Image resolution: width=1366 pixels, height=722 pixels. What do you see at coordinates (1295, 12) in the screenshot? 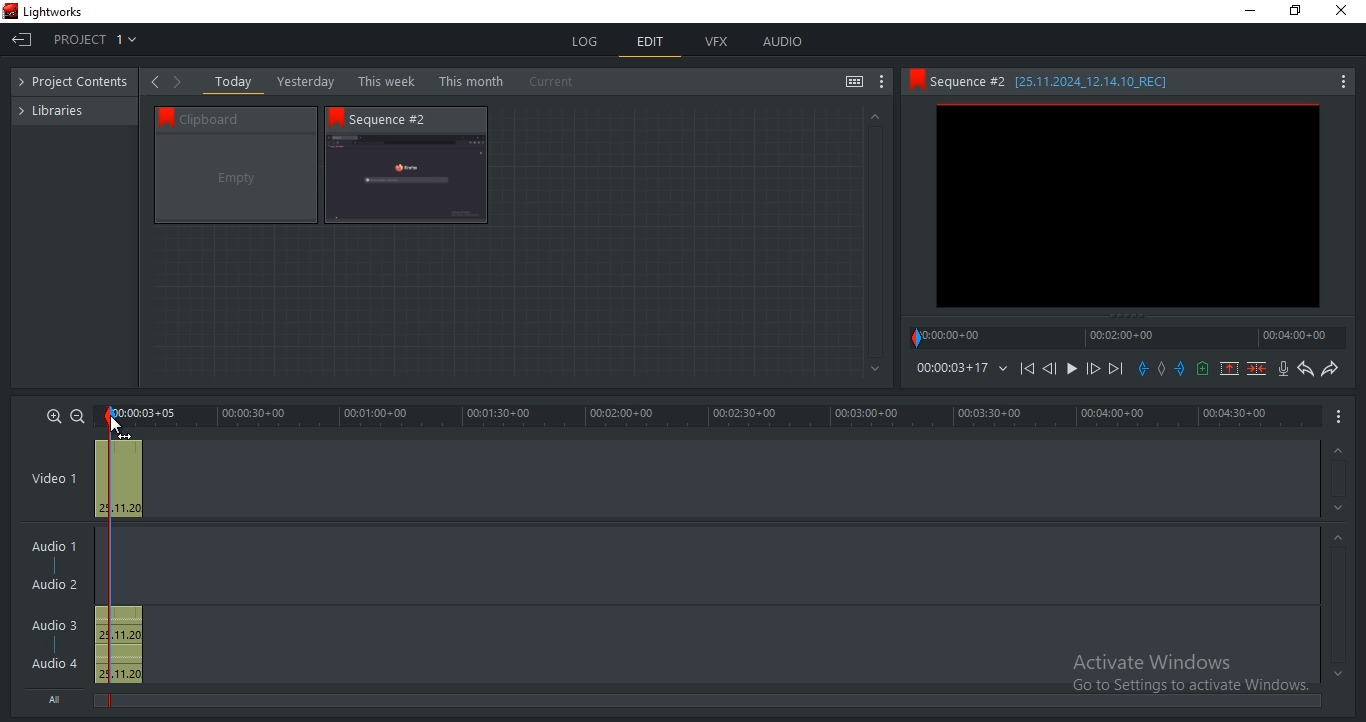
I see `restore` at bounding box center [1295, 12].